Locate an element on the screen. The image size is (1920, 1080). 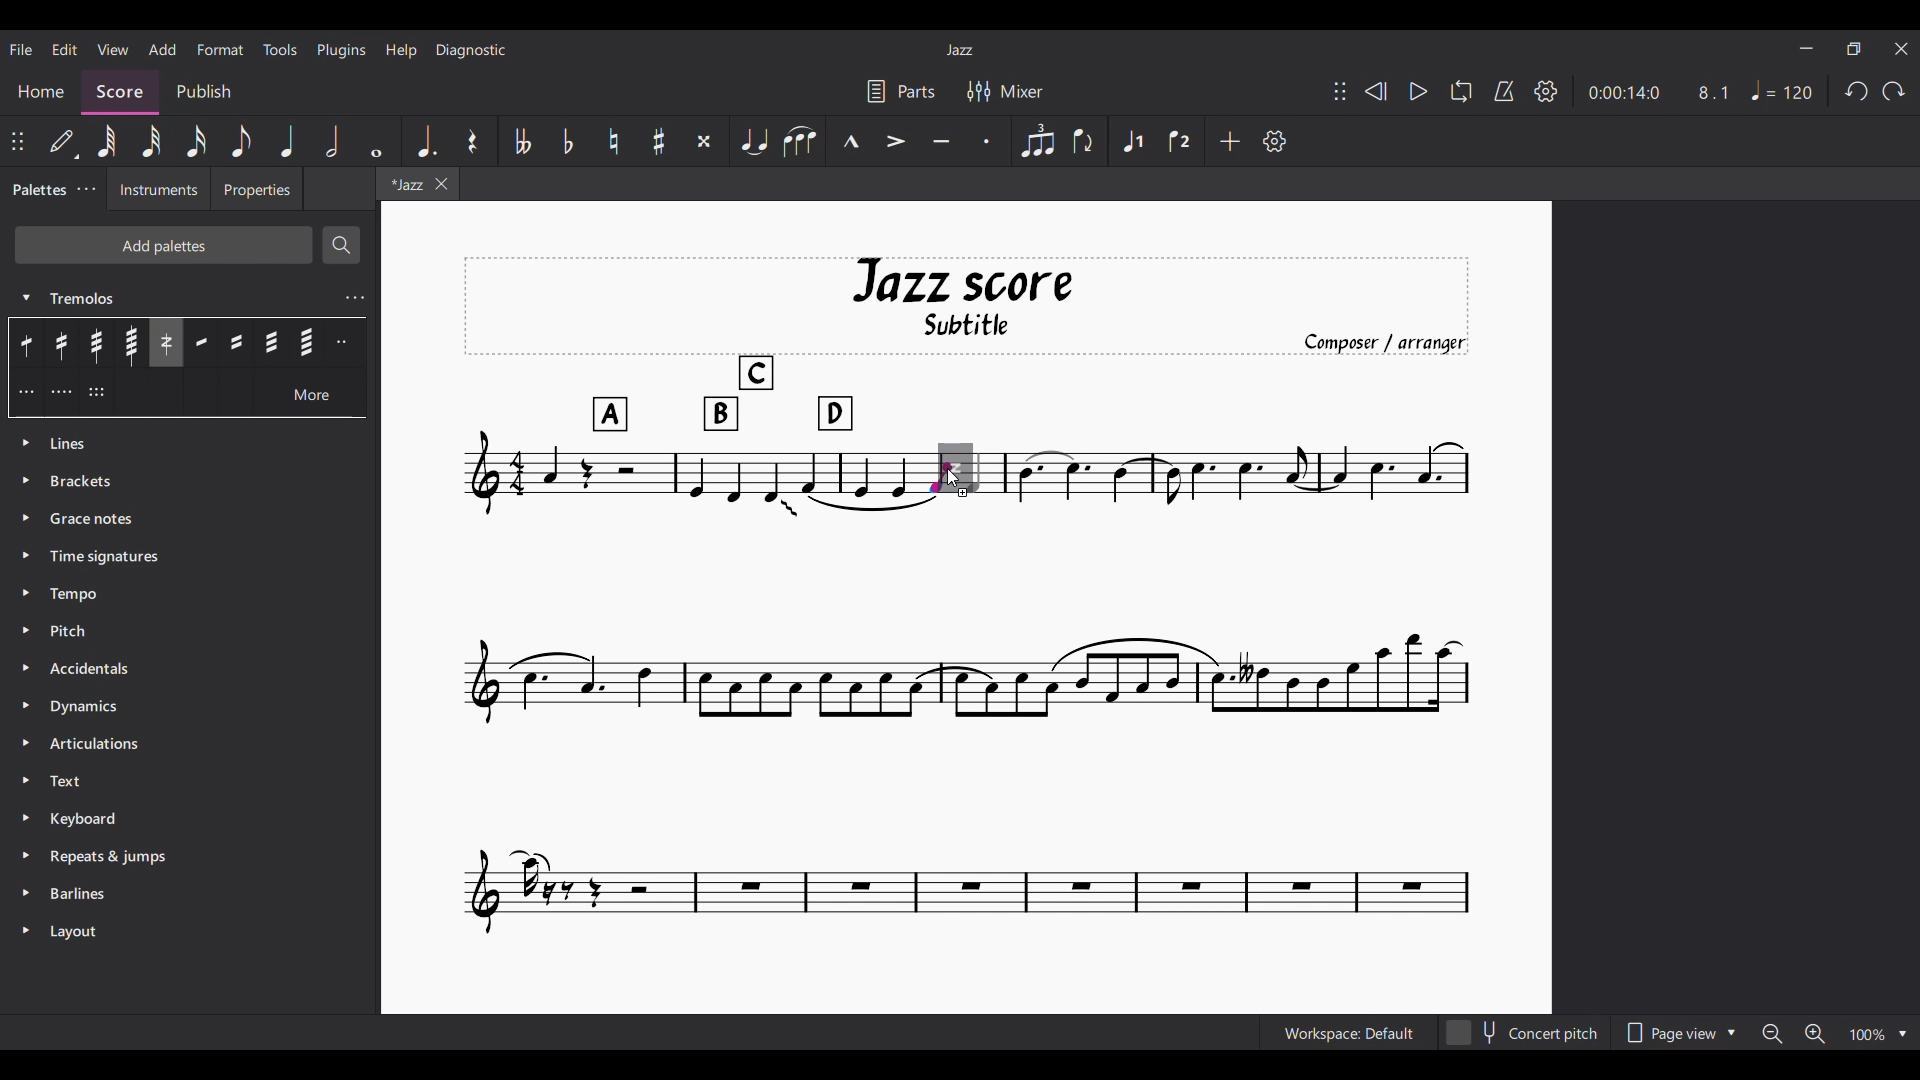
Time signature is located at coordinates (189, 557).